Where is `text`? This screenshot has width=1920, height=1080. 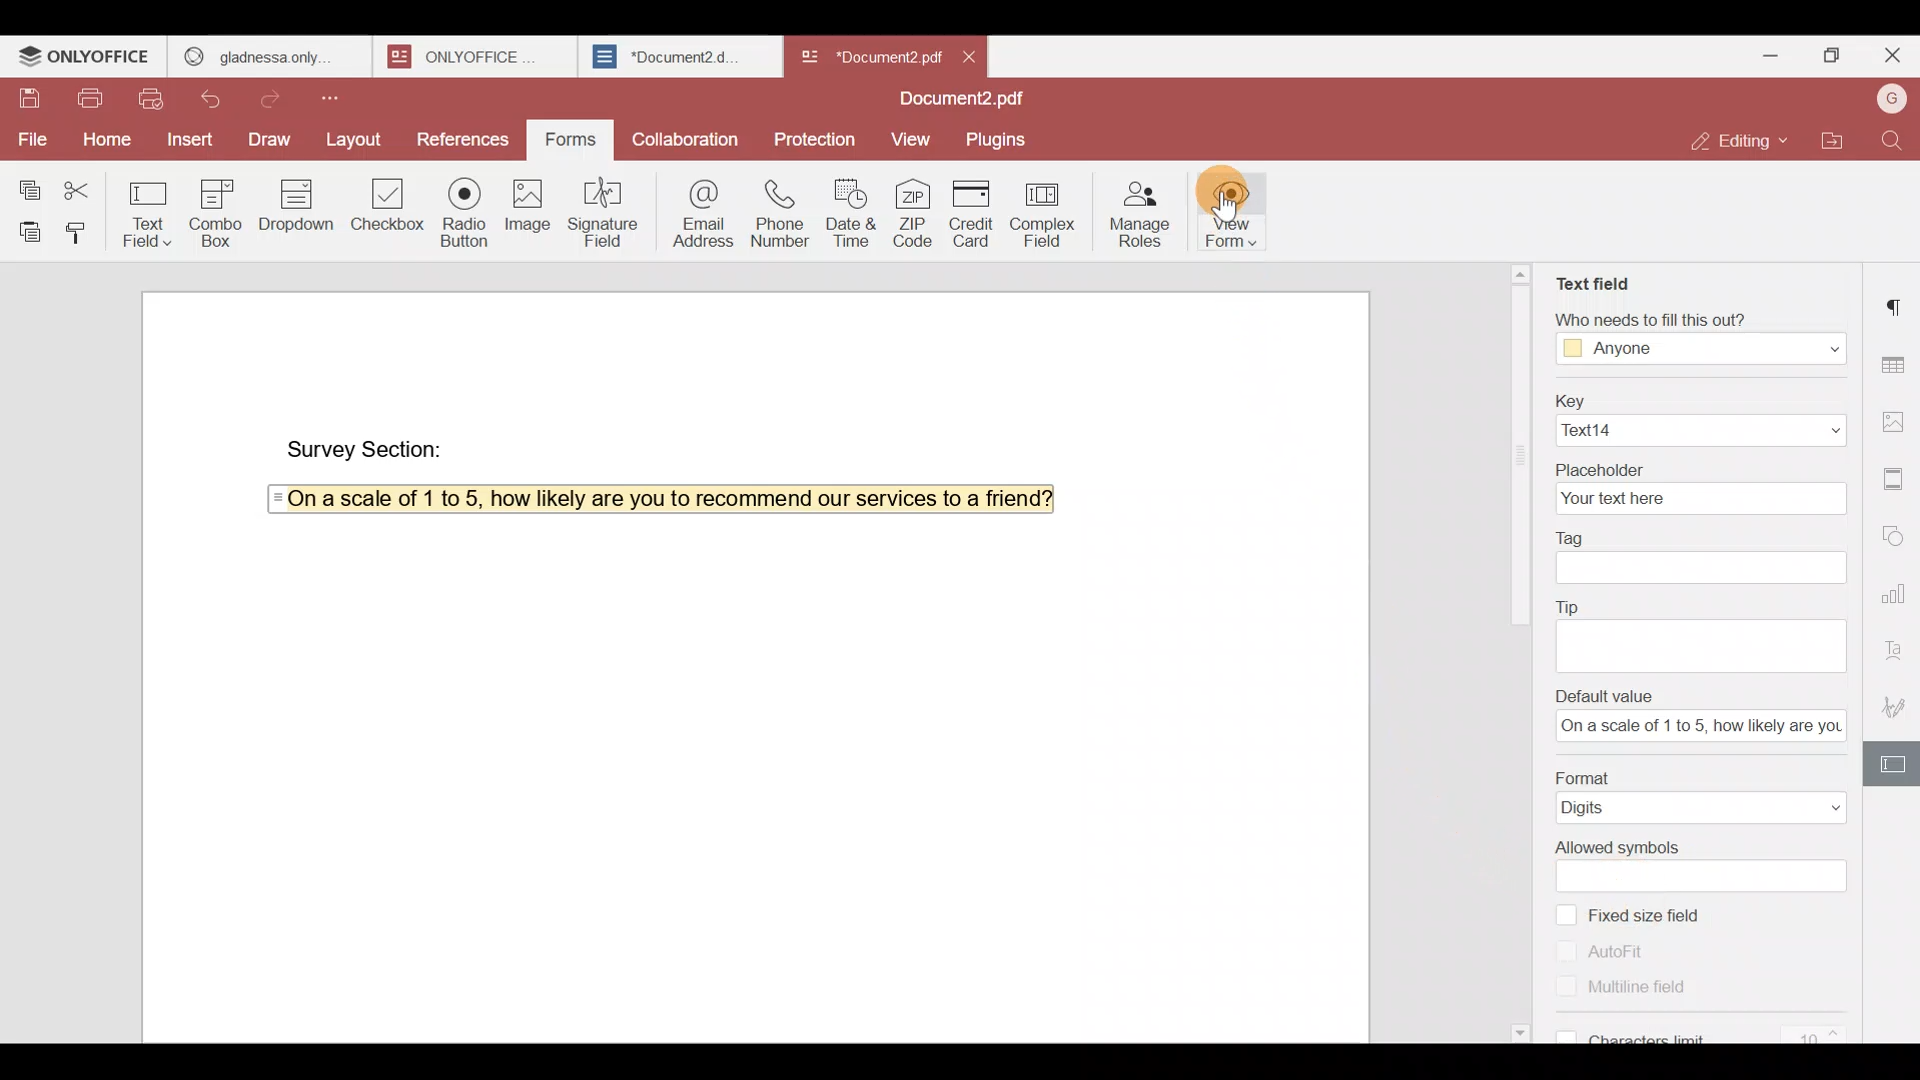
text is located at coordinates (1705, 643).